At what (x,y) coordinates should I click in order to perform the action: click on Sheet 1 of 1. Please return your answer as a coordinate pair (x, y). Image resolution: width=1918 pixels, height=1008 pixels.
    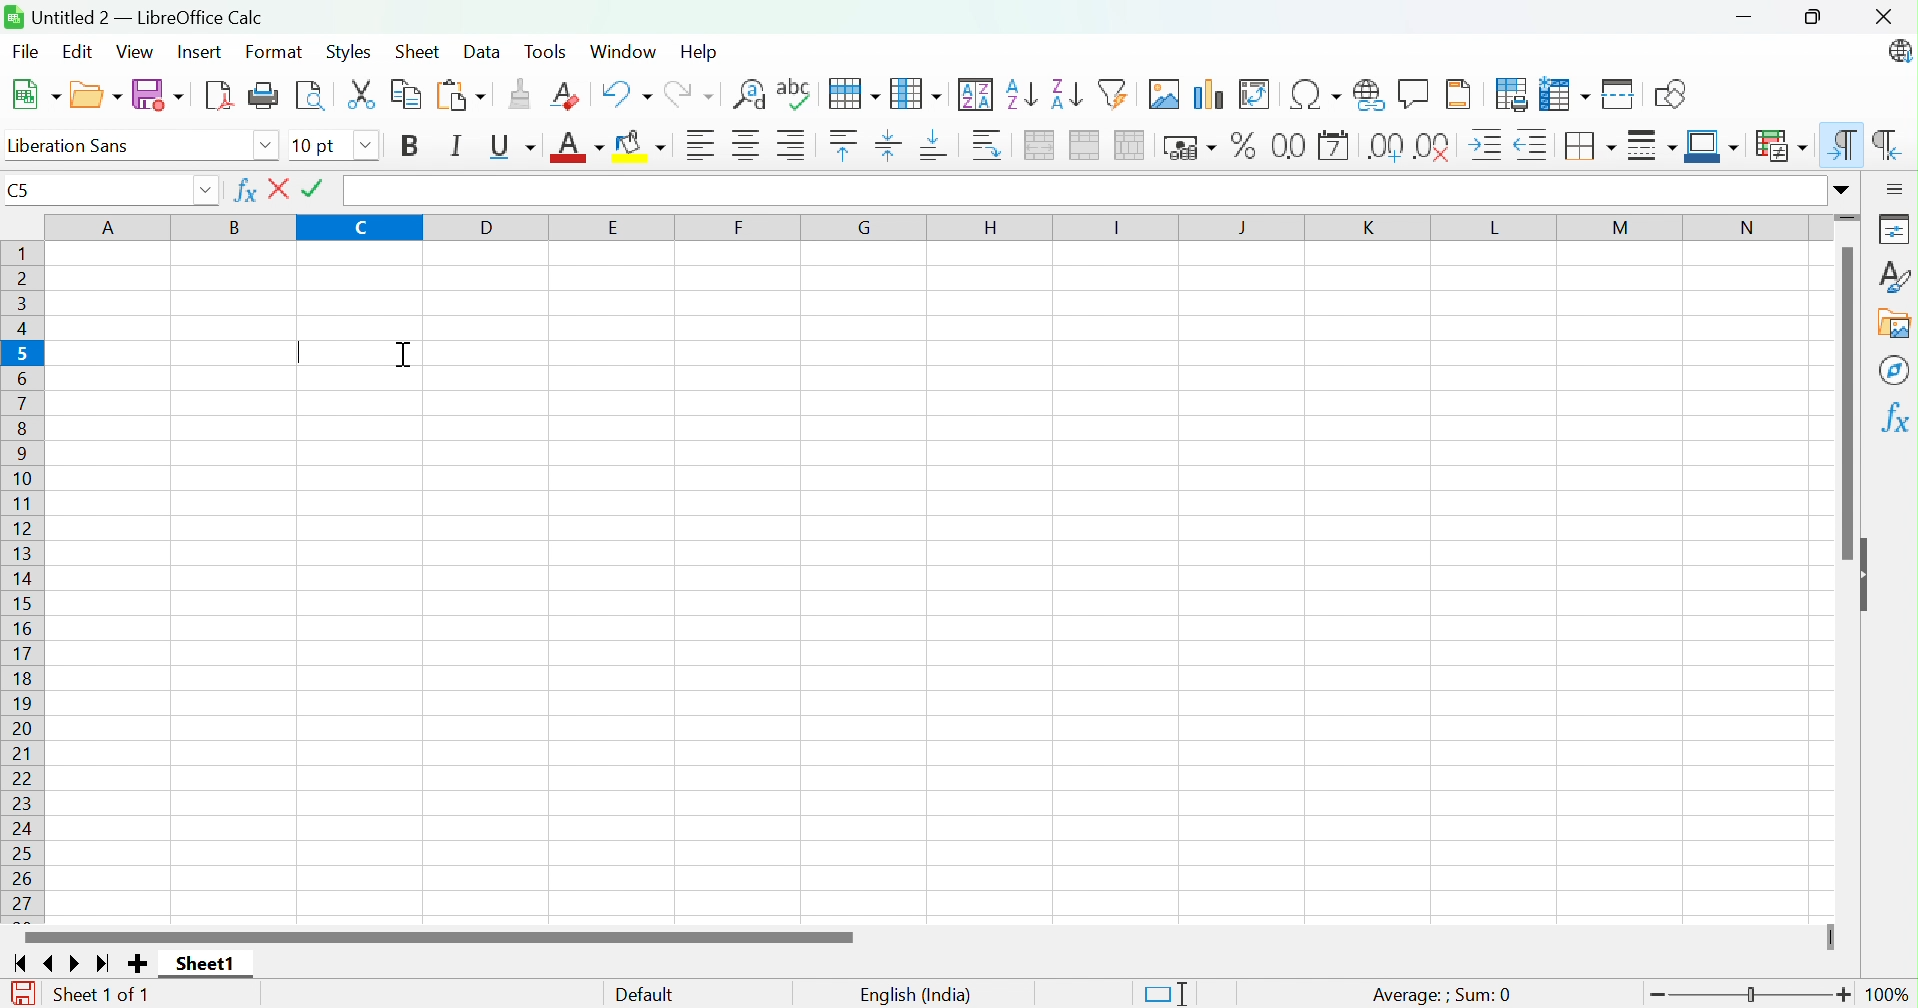
    Looking at the image, I should click on (101, 995).